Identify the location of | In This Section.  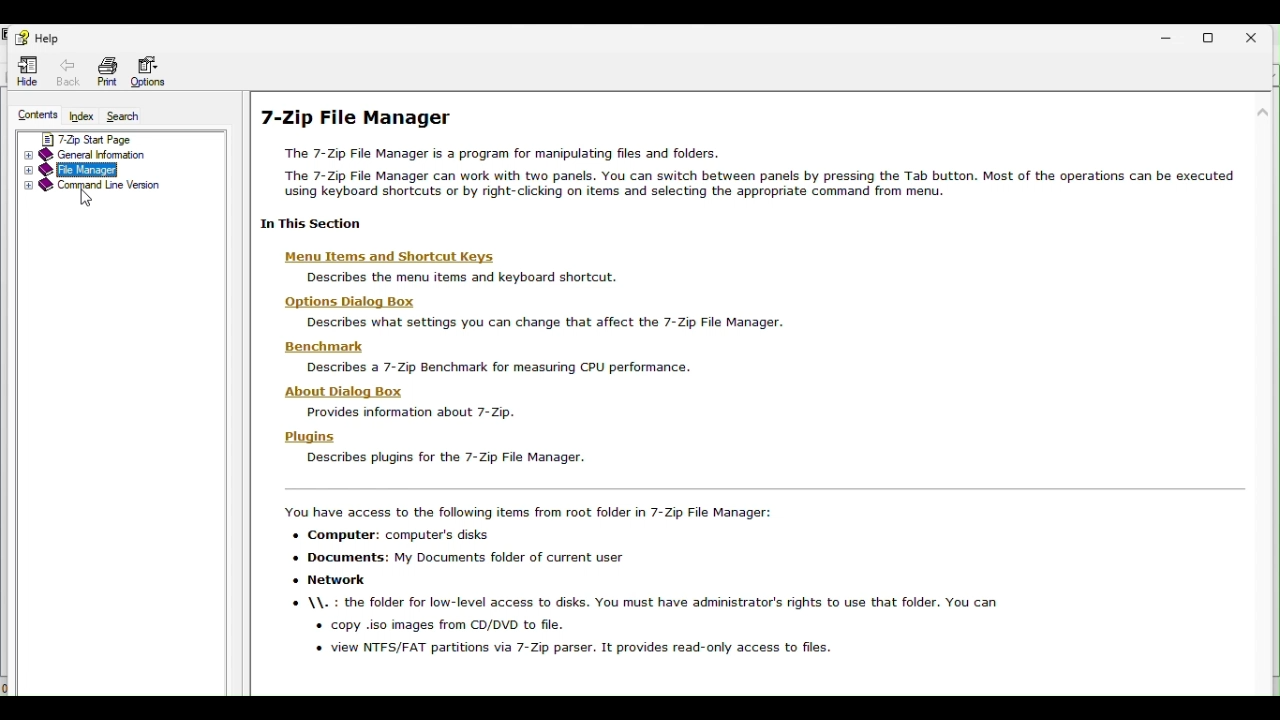
(307, 223).